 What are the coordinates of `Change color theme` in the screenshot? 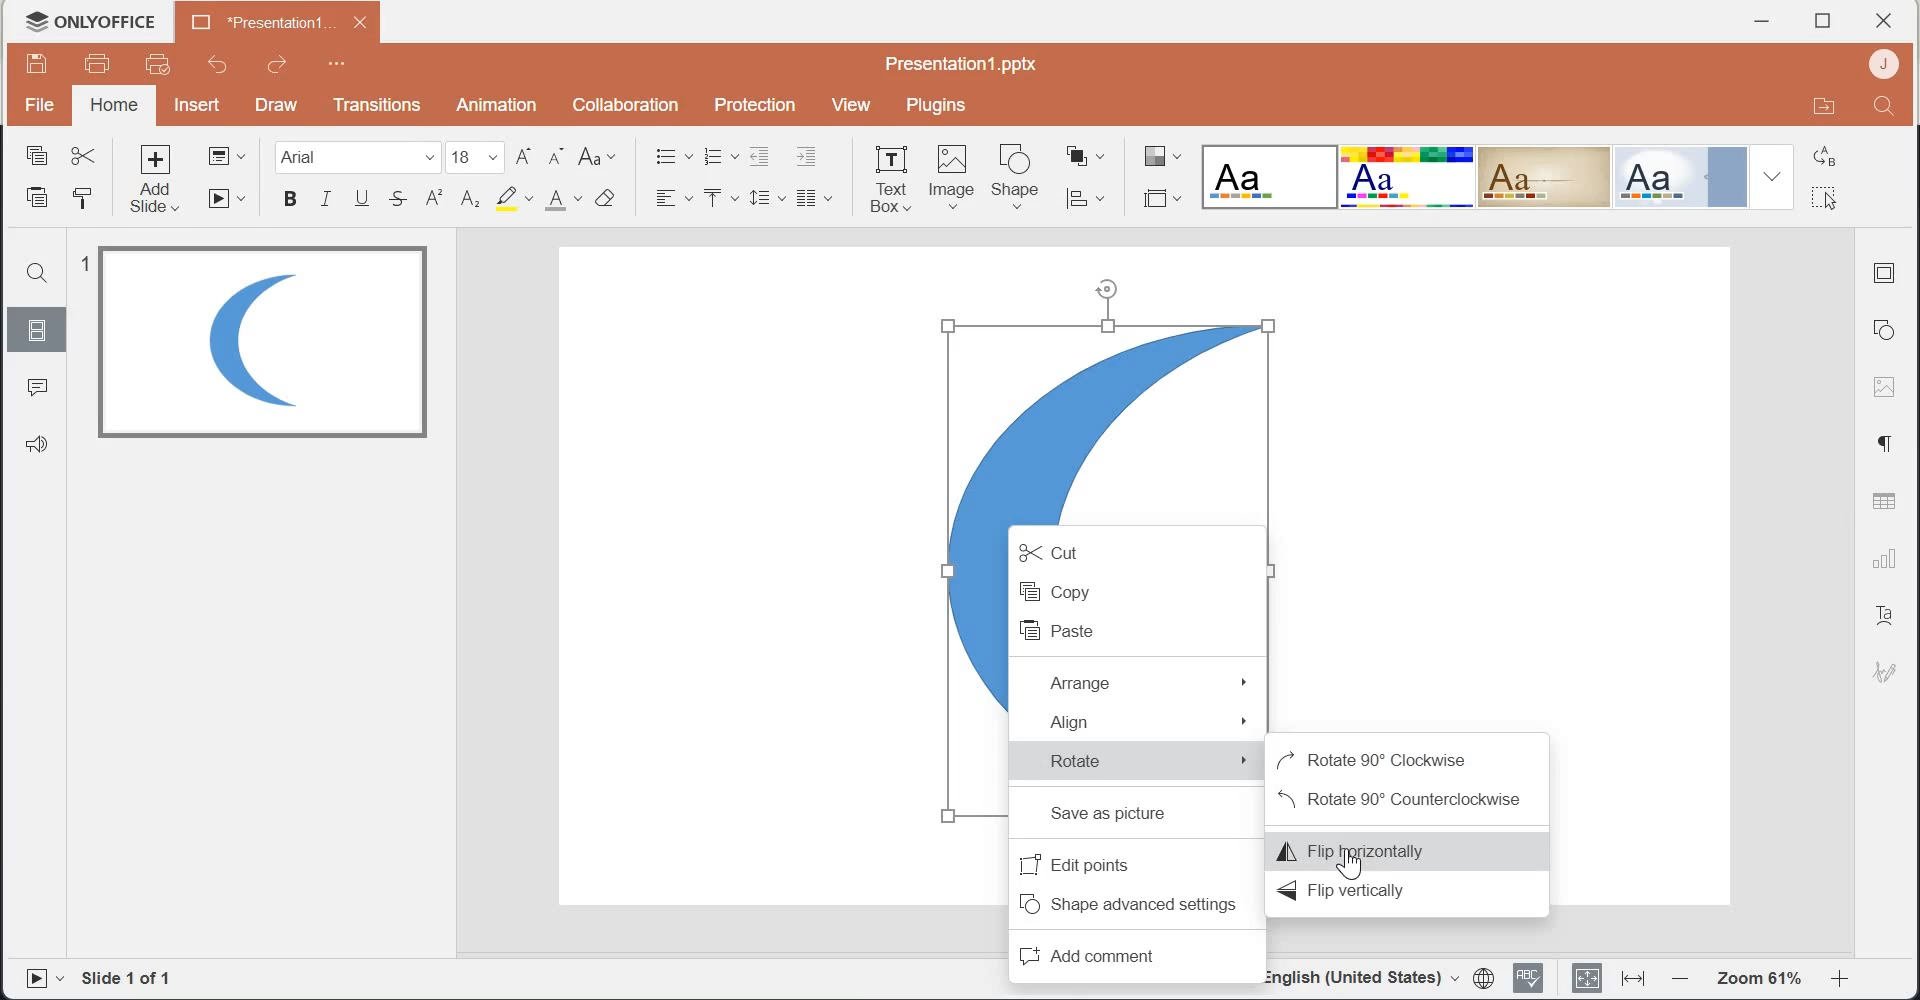 It's located at (1159, 156).